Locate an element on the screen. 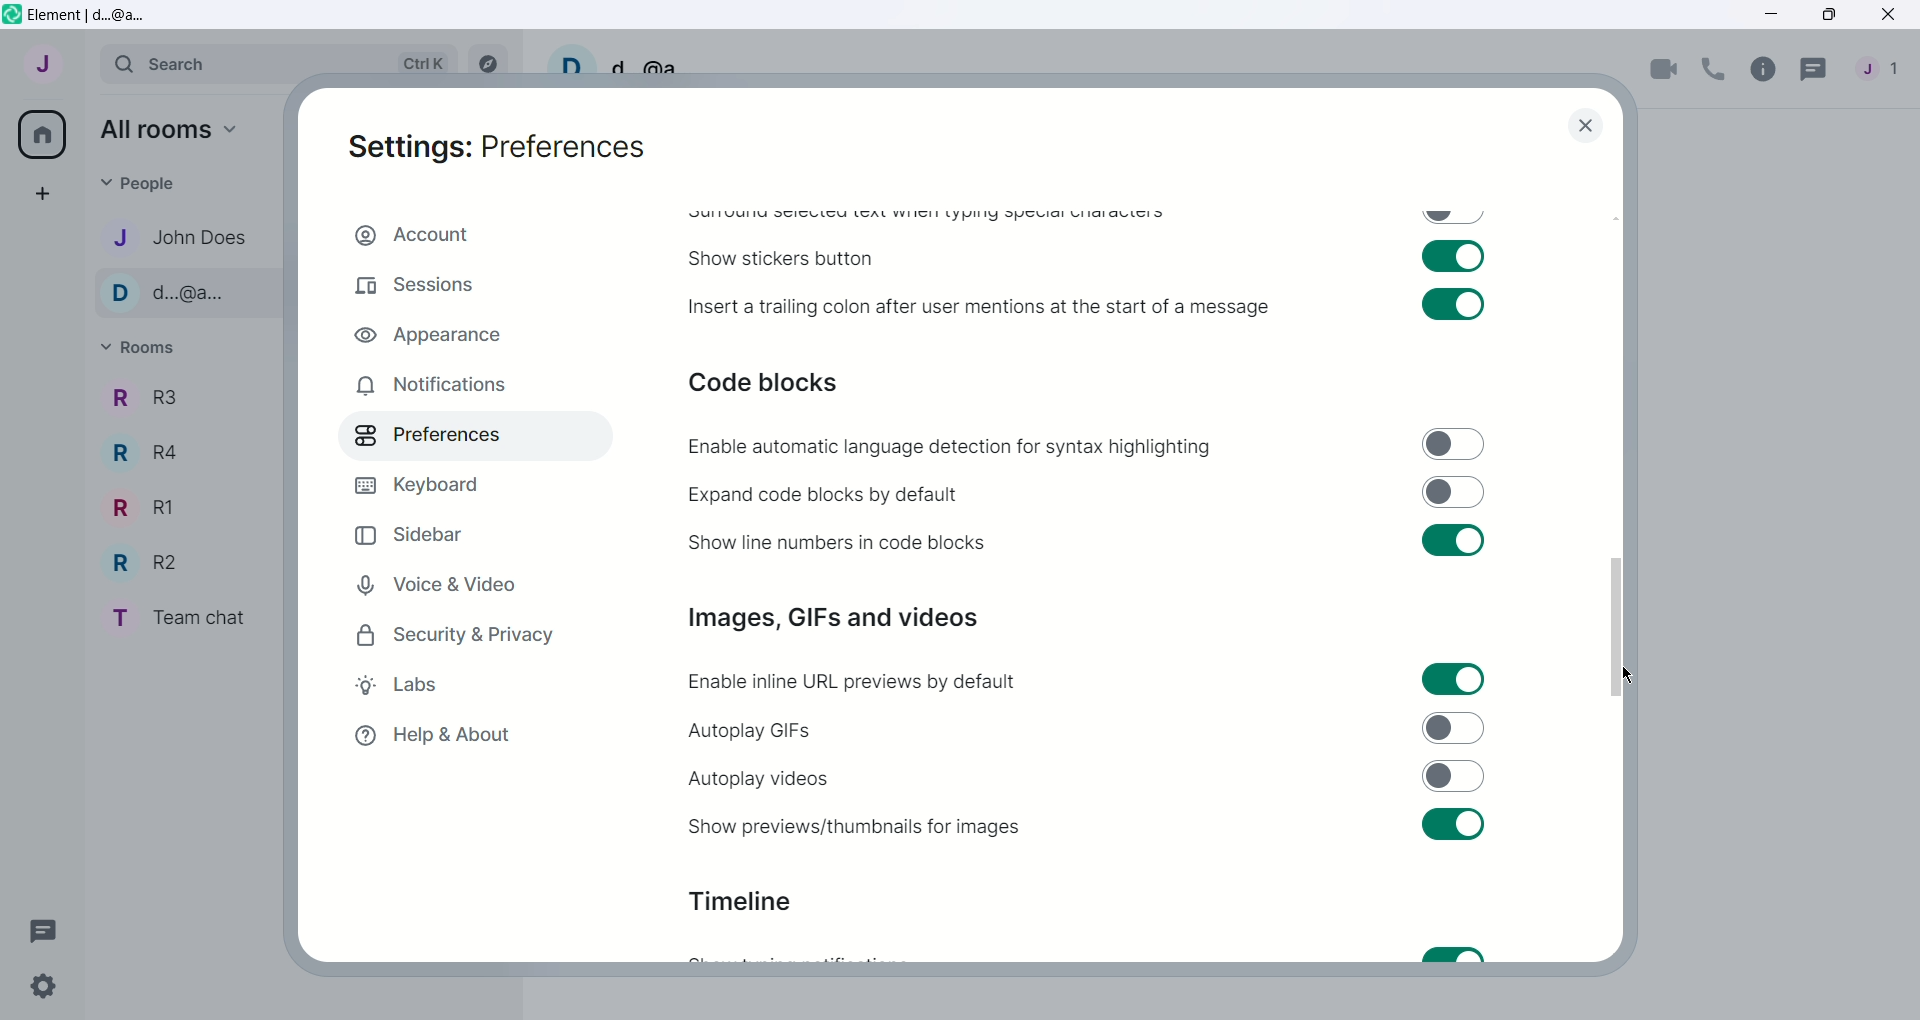 This screenshot has height=1020, width=1920. Timeline is located at coordinates (742, 901).